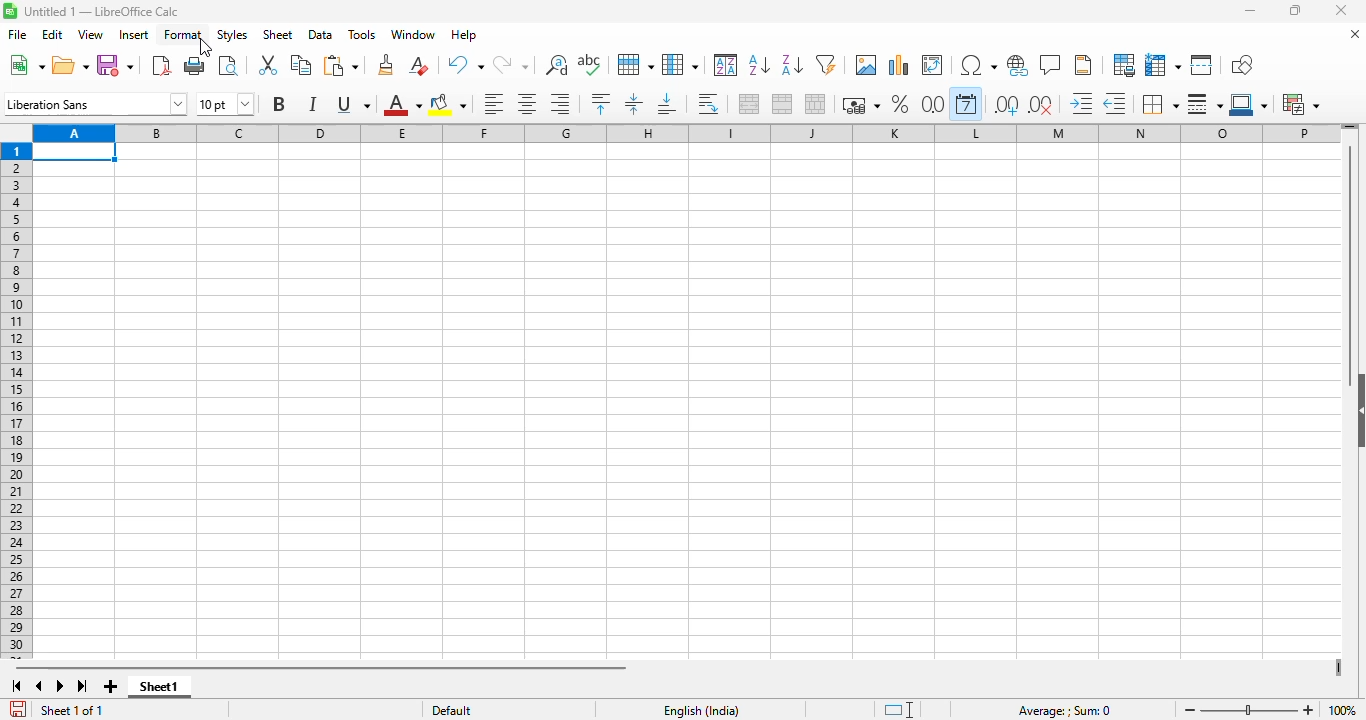 The height and width of the screenshot is (720, 1366). What do you see at coordinates (312, 104) in the screenshot?
I see `italic` at bounding box center [312, 104].